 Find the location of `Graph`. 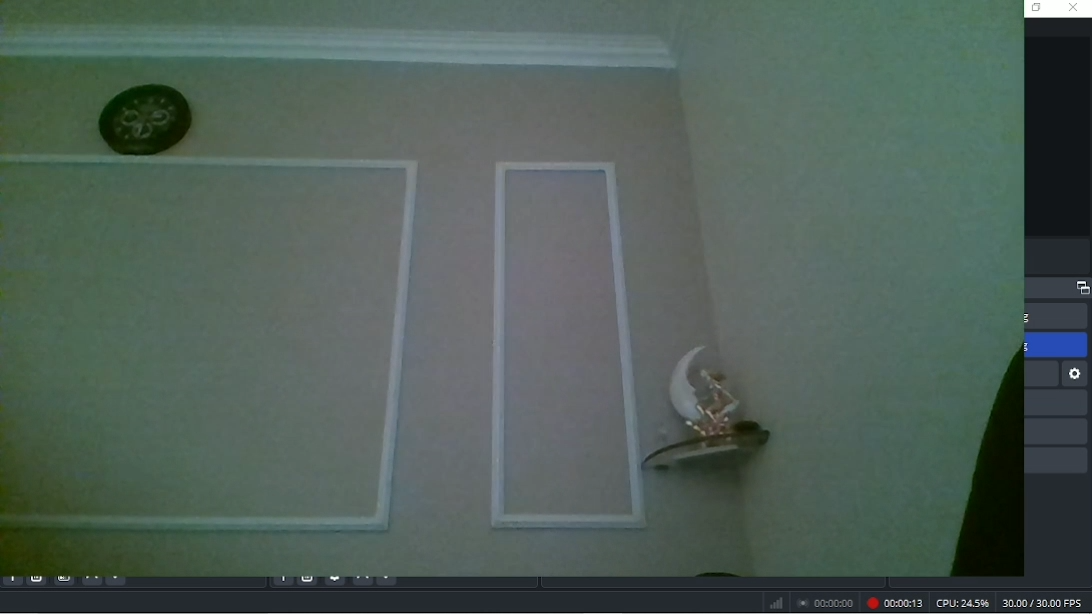

Graph is located at coordinates (776, 602).